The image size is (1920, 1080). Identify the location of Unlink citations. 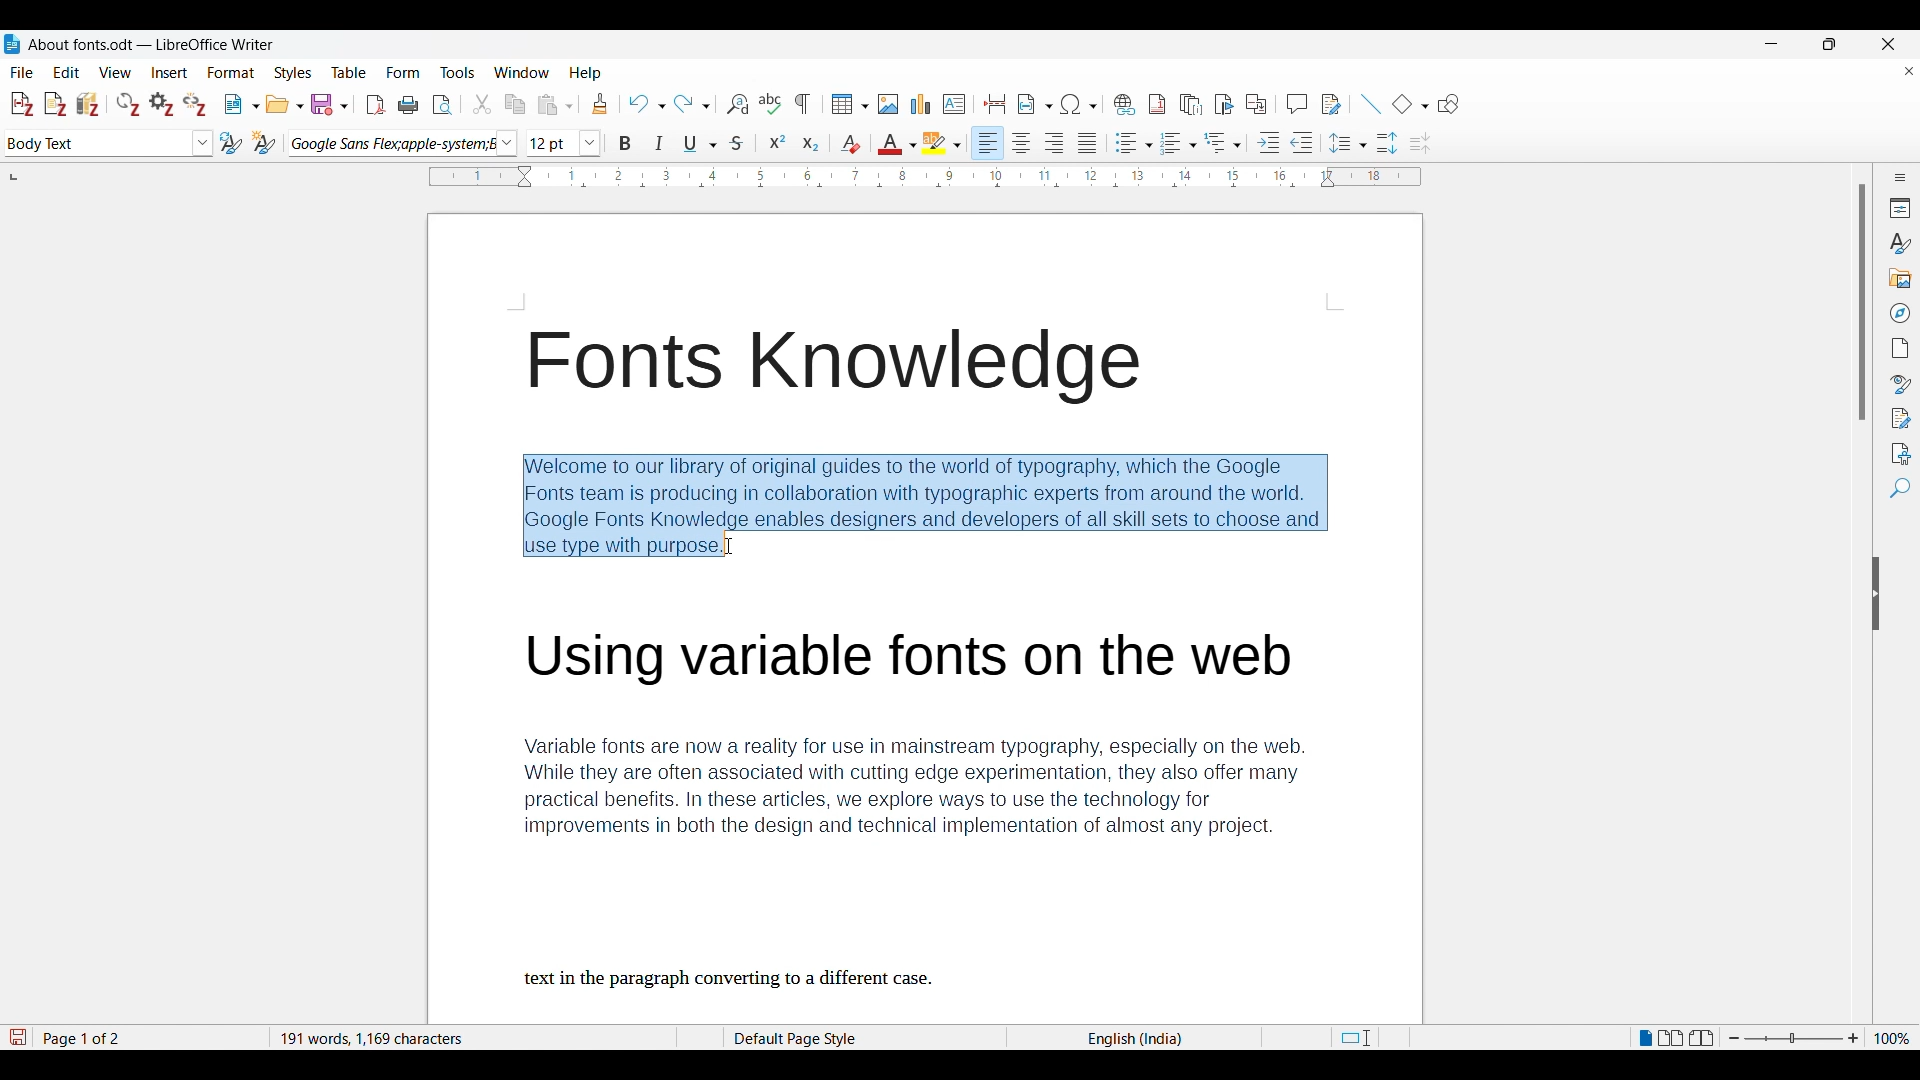
(194, 104).